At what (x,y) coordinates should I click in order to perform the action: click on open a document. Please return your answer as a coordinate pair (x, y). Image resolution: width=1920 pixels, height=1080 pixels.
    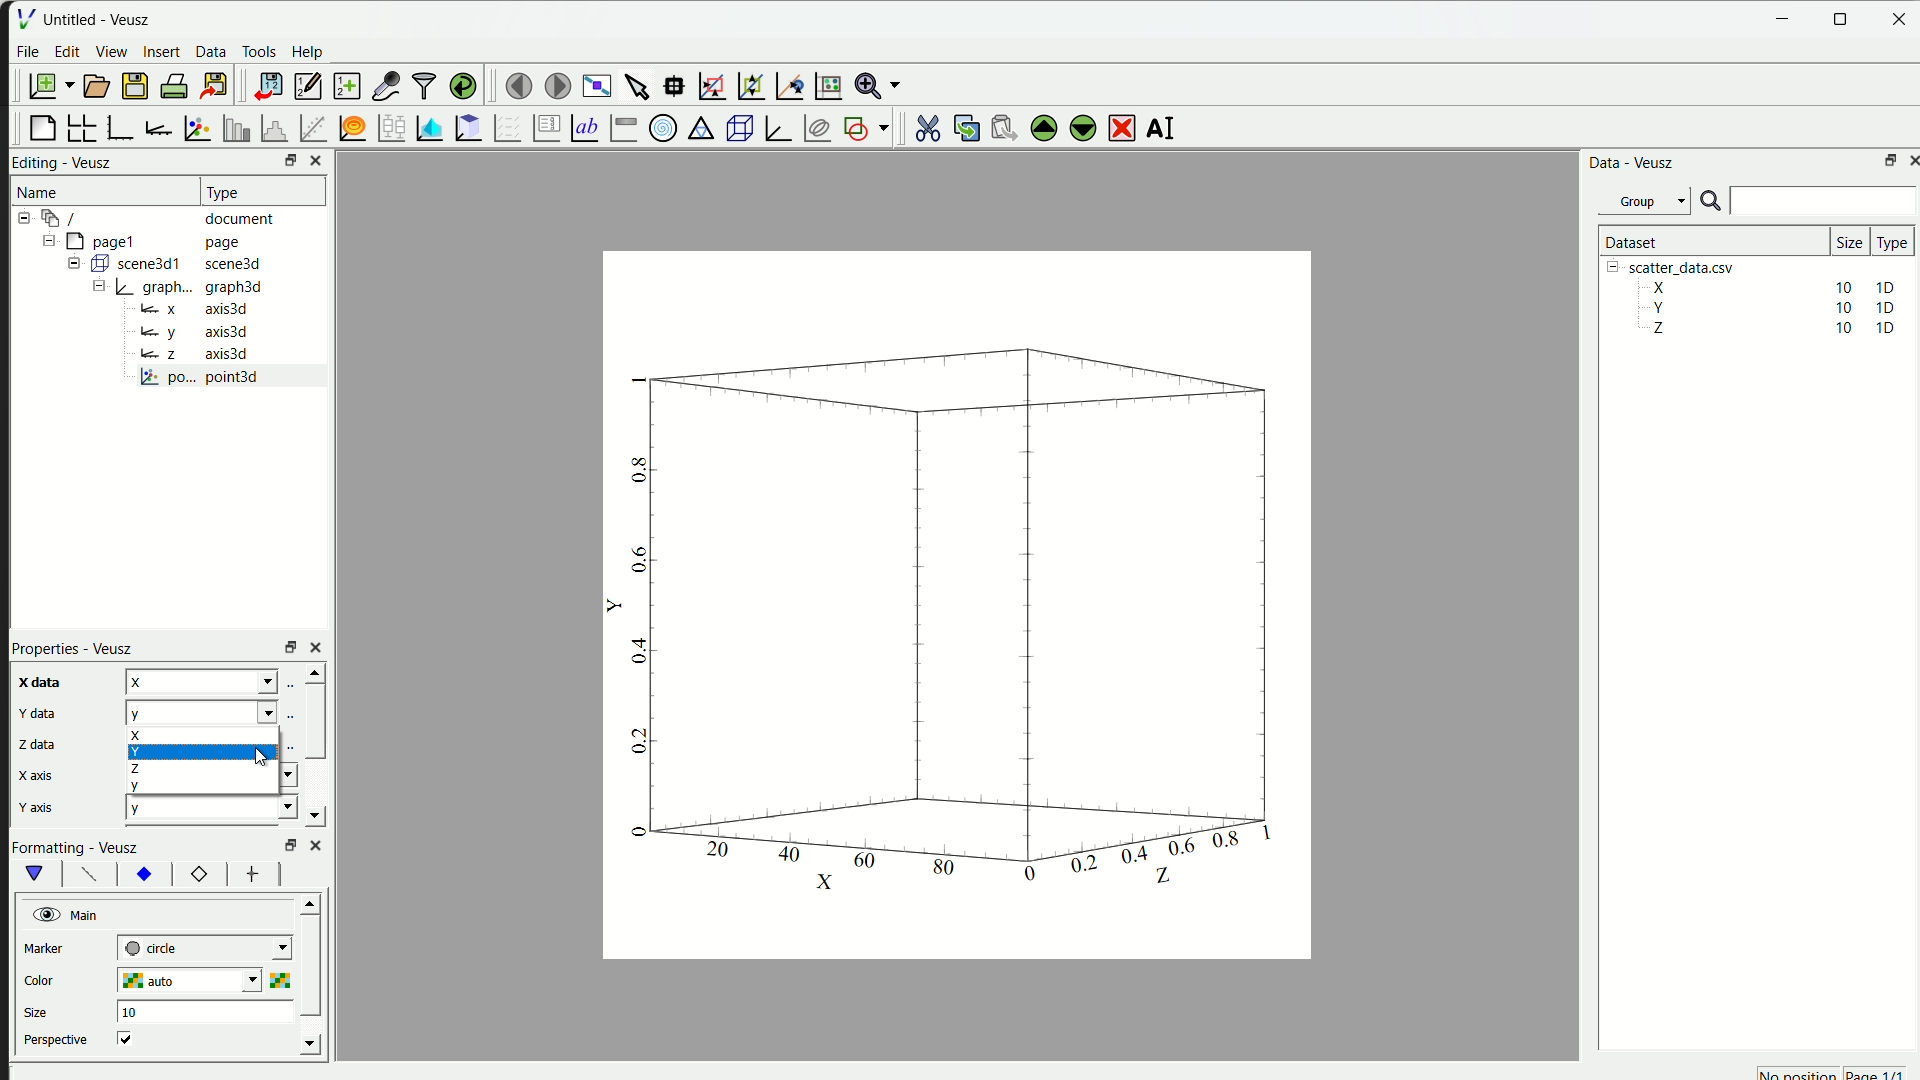
    Looking at the image, I should click on (95, 85).